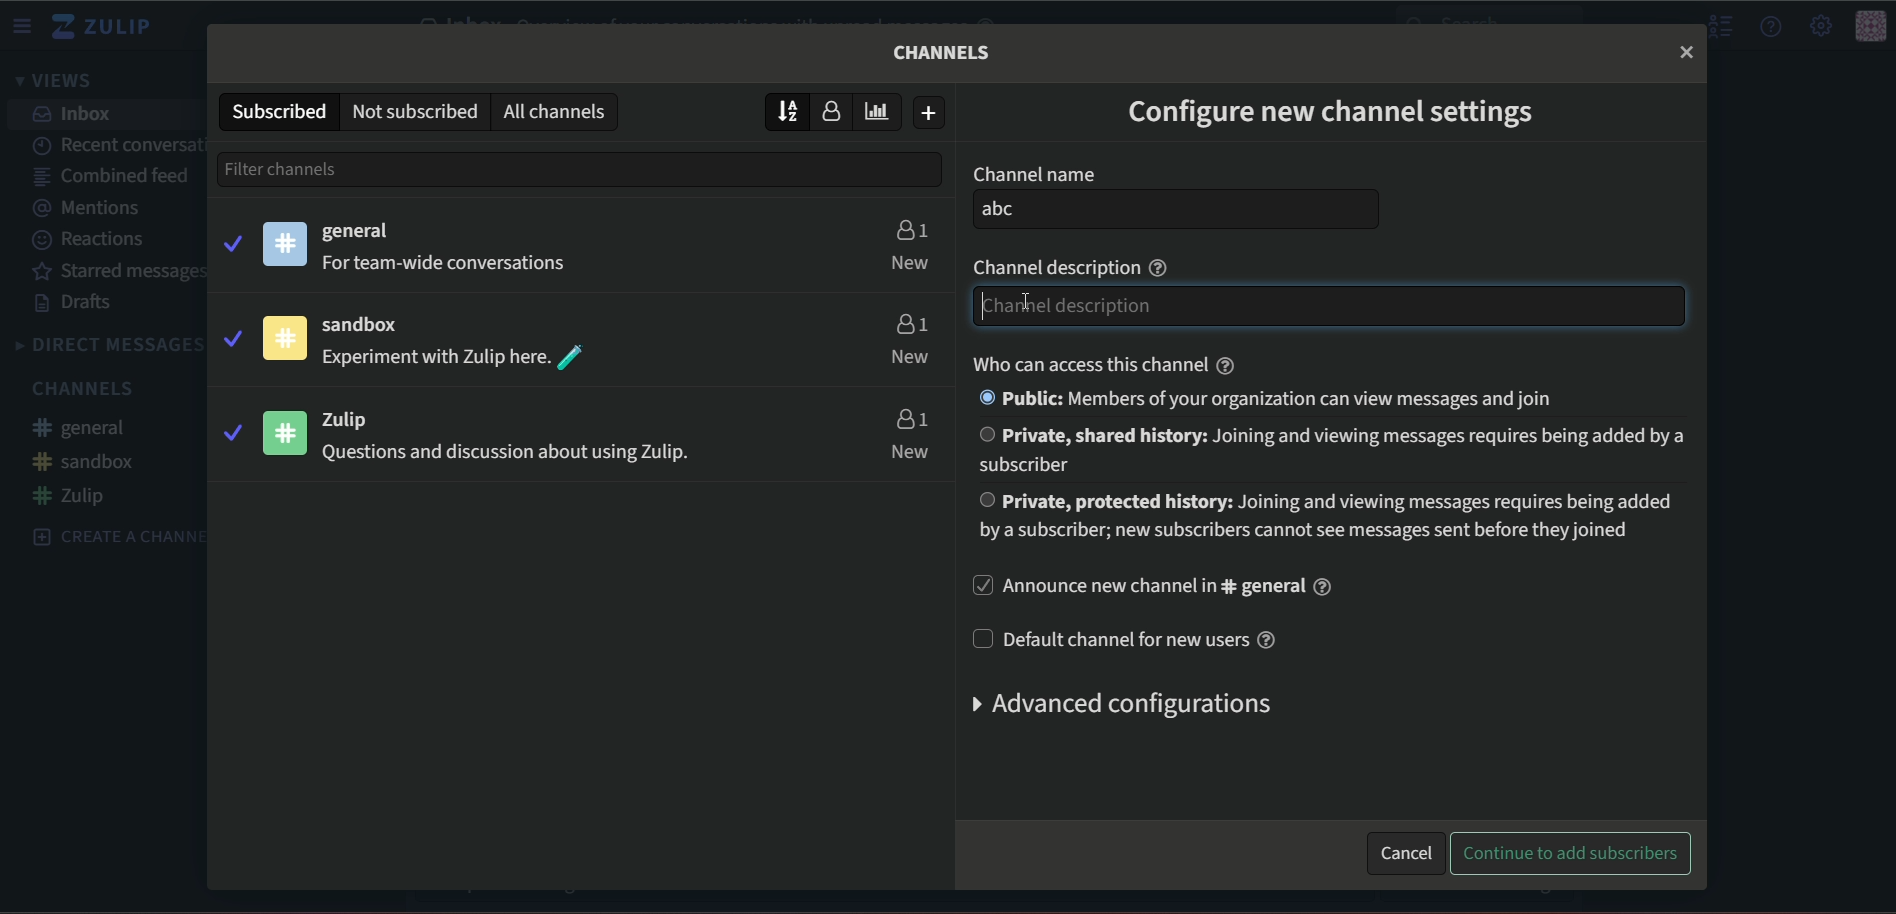  What do you see at coordinates (118, 142) in the screenshot?
I see `starred messages` at bounding box center [118, 142].